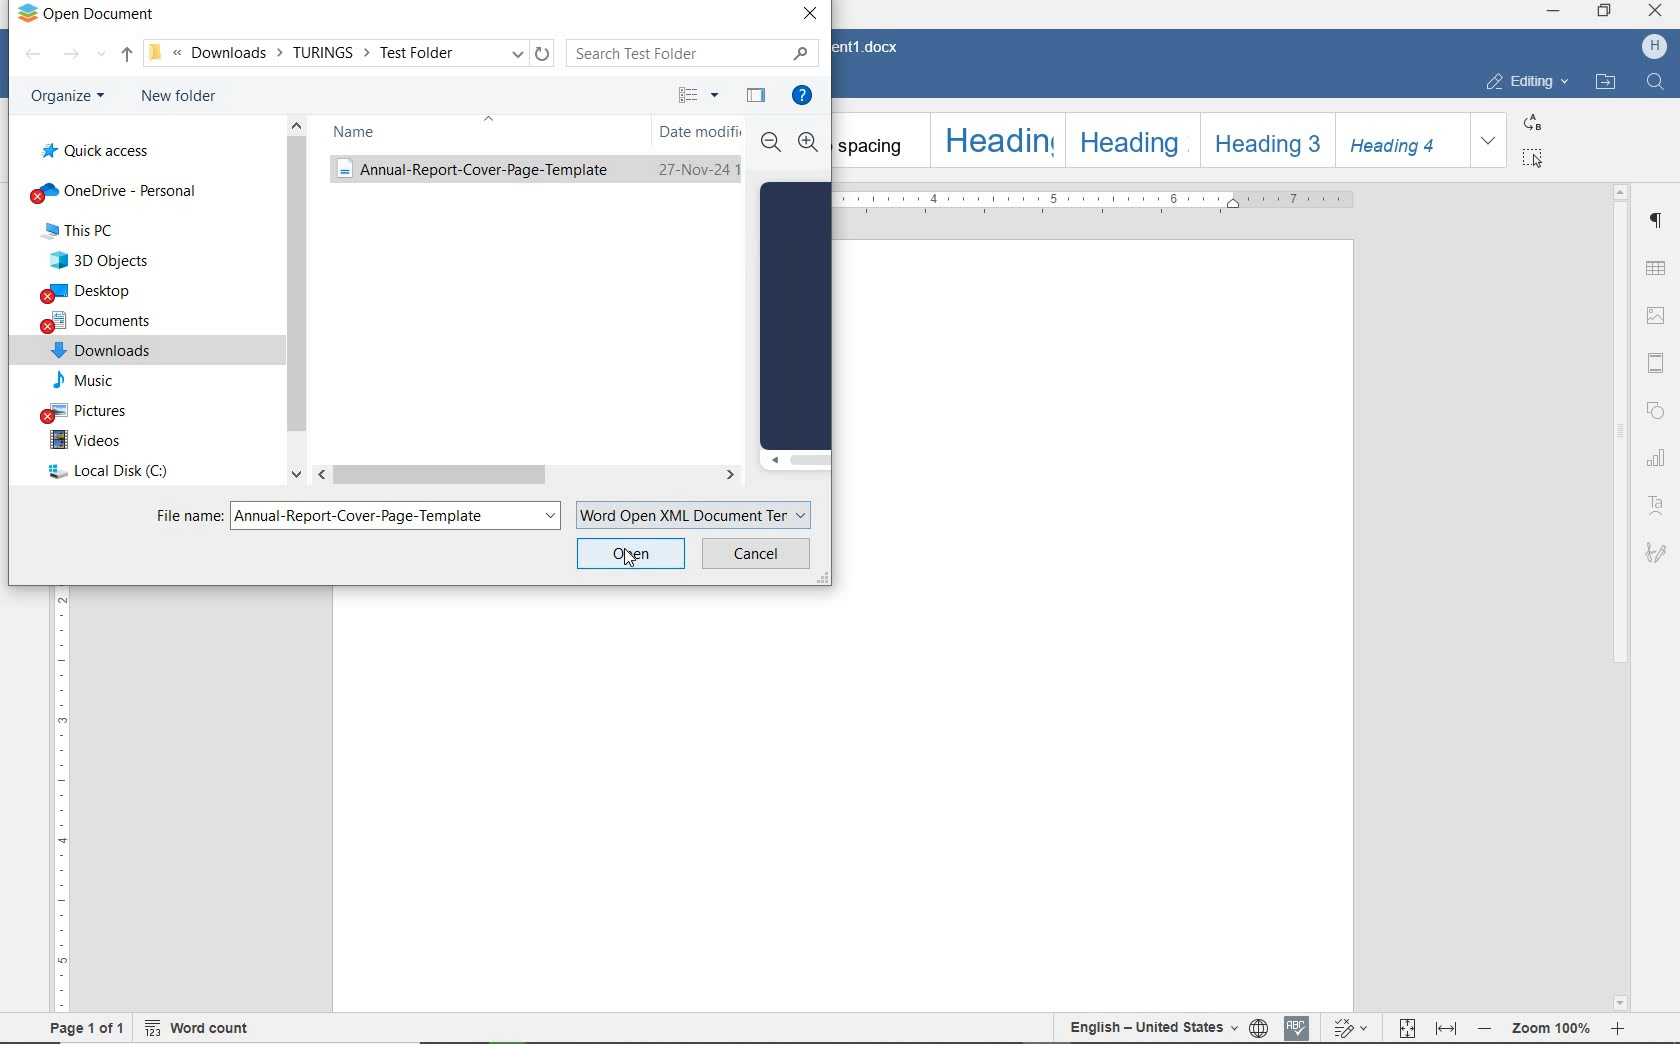 This screenshot has width=1680, height=1044. I want to click on FILE PREVIEW, so click(794, 315).